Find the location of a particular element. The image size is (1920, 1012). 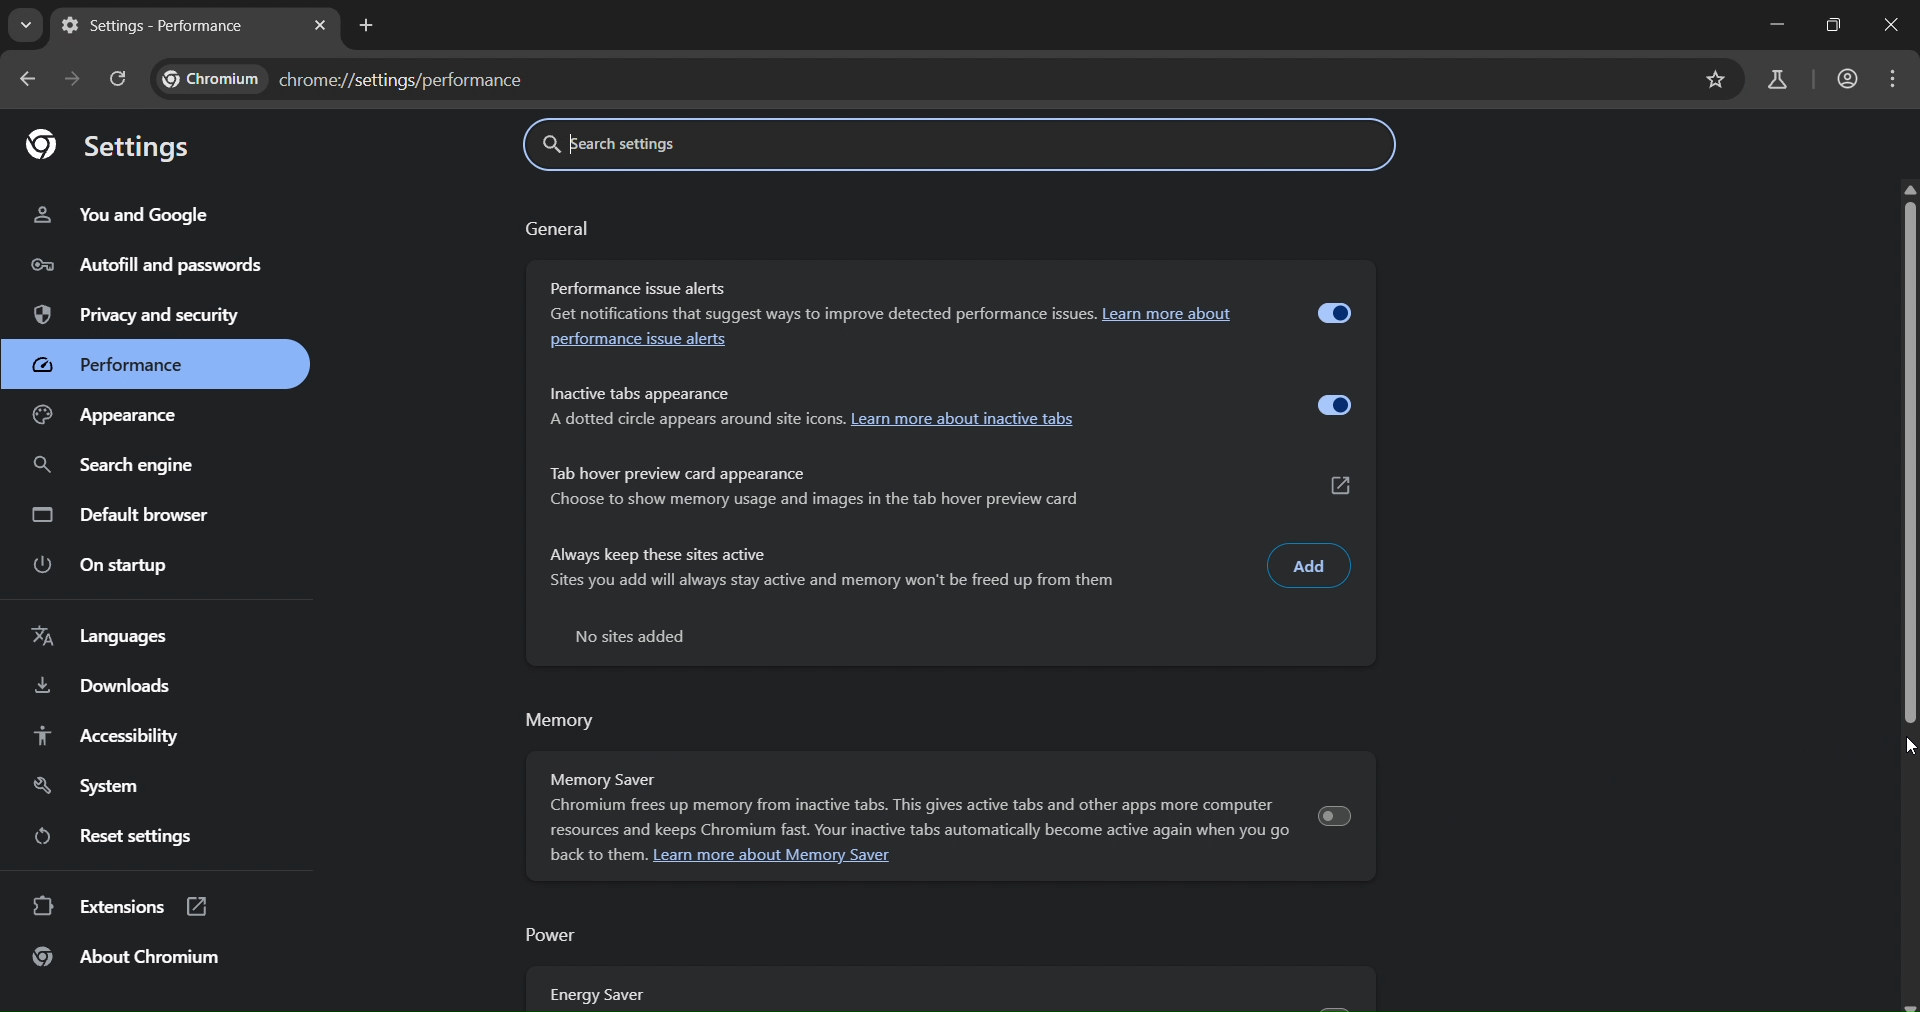

accessibility is located at coordinates (113, 735).